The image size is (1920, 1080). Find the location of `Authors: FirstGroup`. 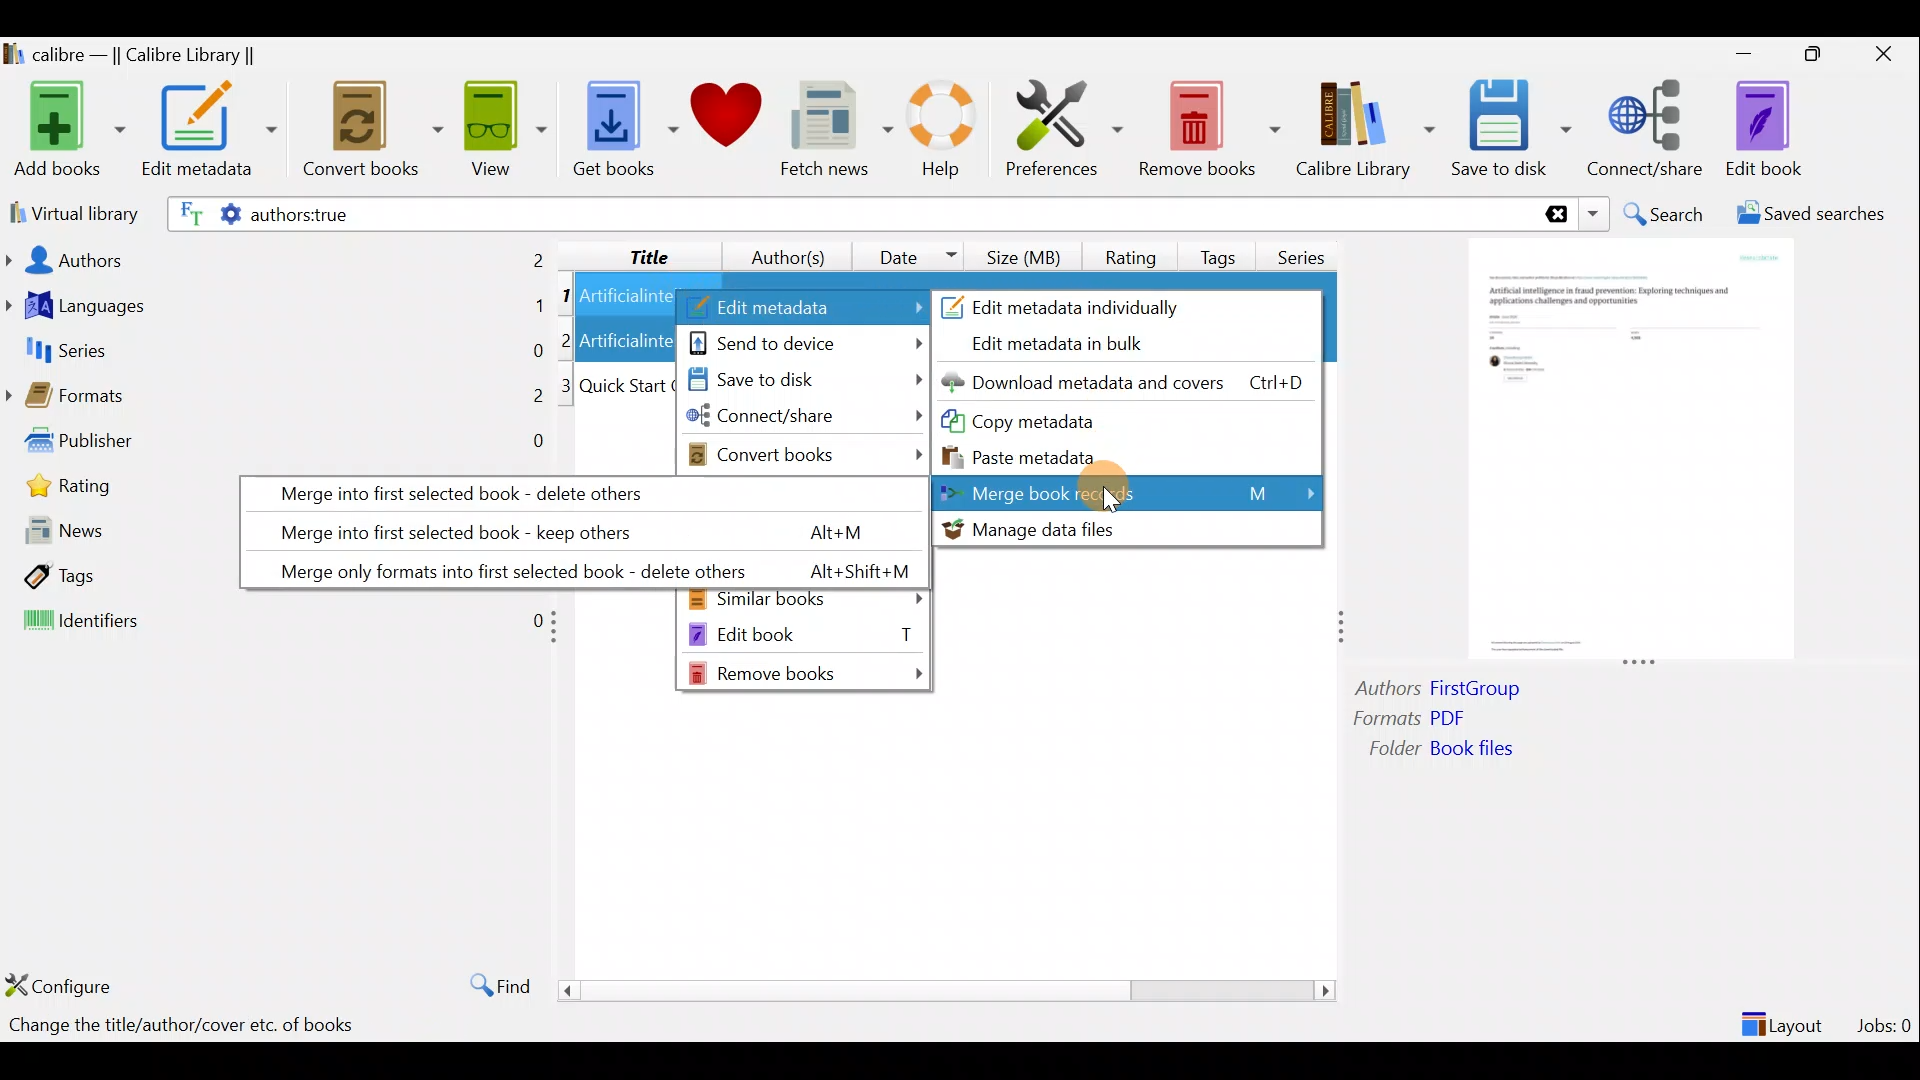

Authors: FirstGroup is located at coordinates (1444, 691).